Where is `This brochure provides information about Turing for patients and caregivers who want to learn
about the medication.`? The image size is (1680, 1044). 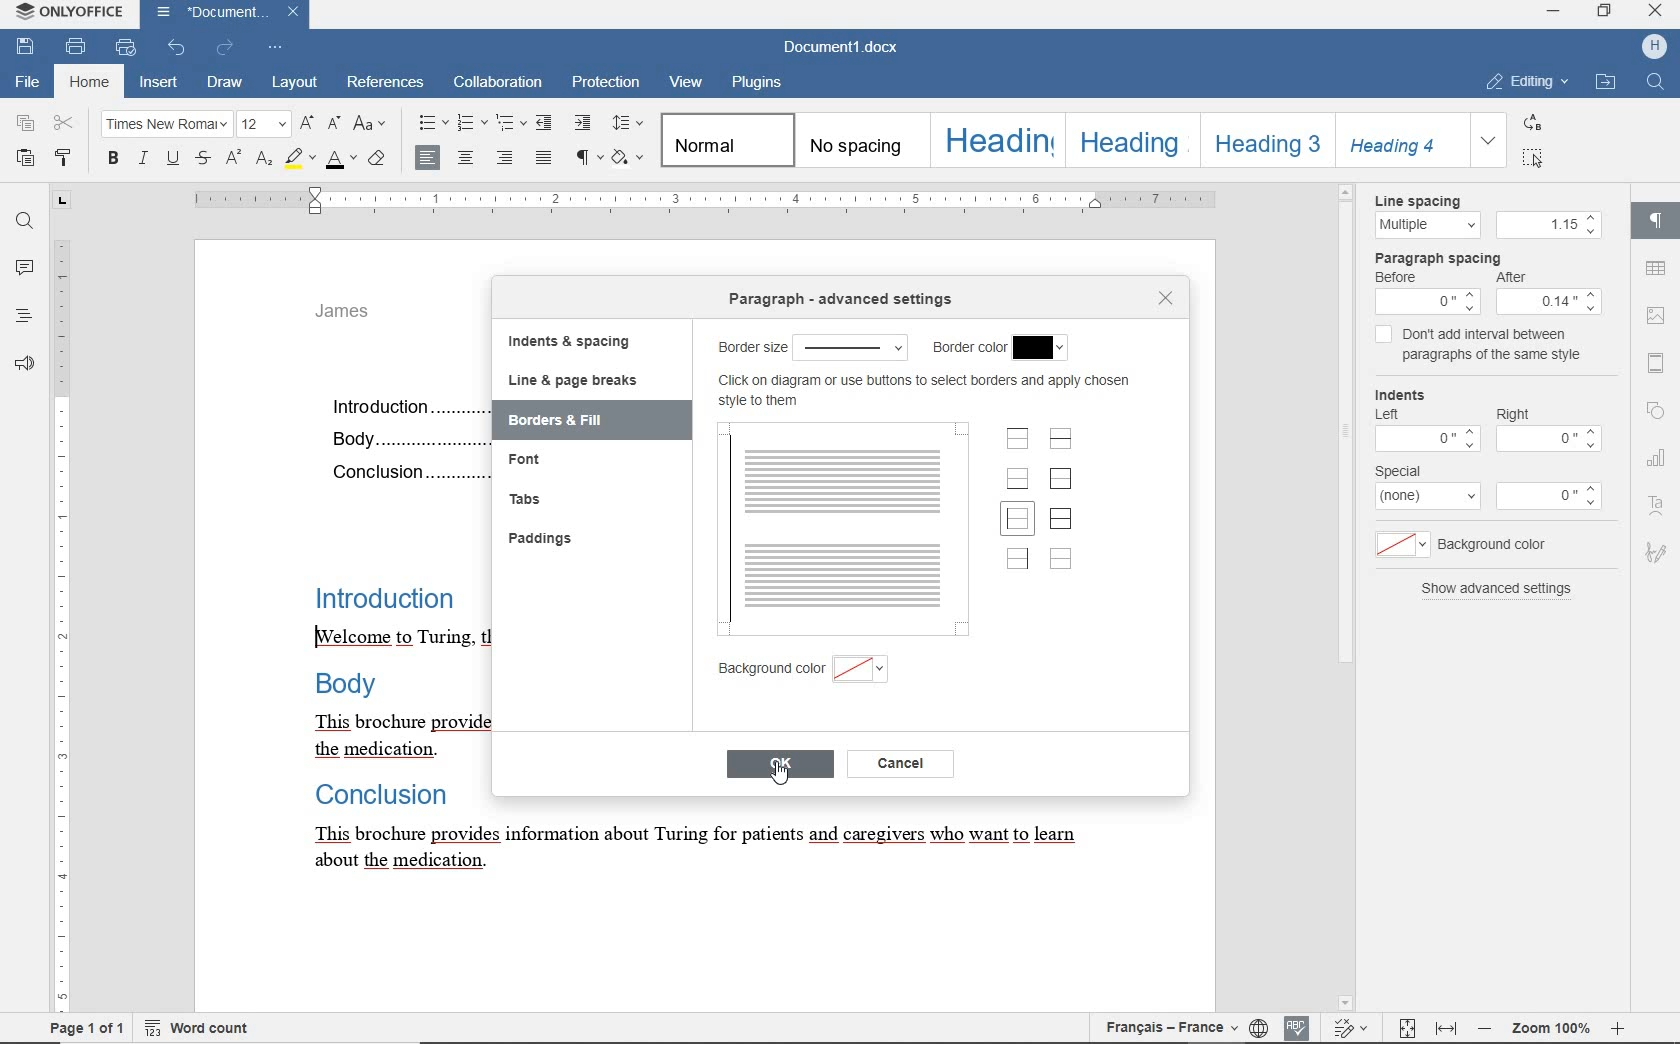
This brochure provides information about Turing for patients and caregivers who want to learn
about the medication. is located at coordinates (705, 851).